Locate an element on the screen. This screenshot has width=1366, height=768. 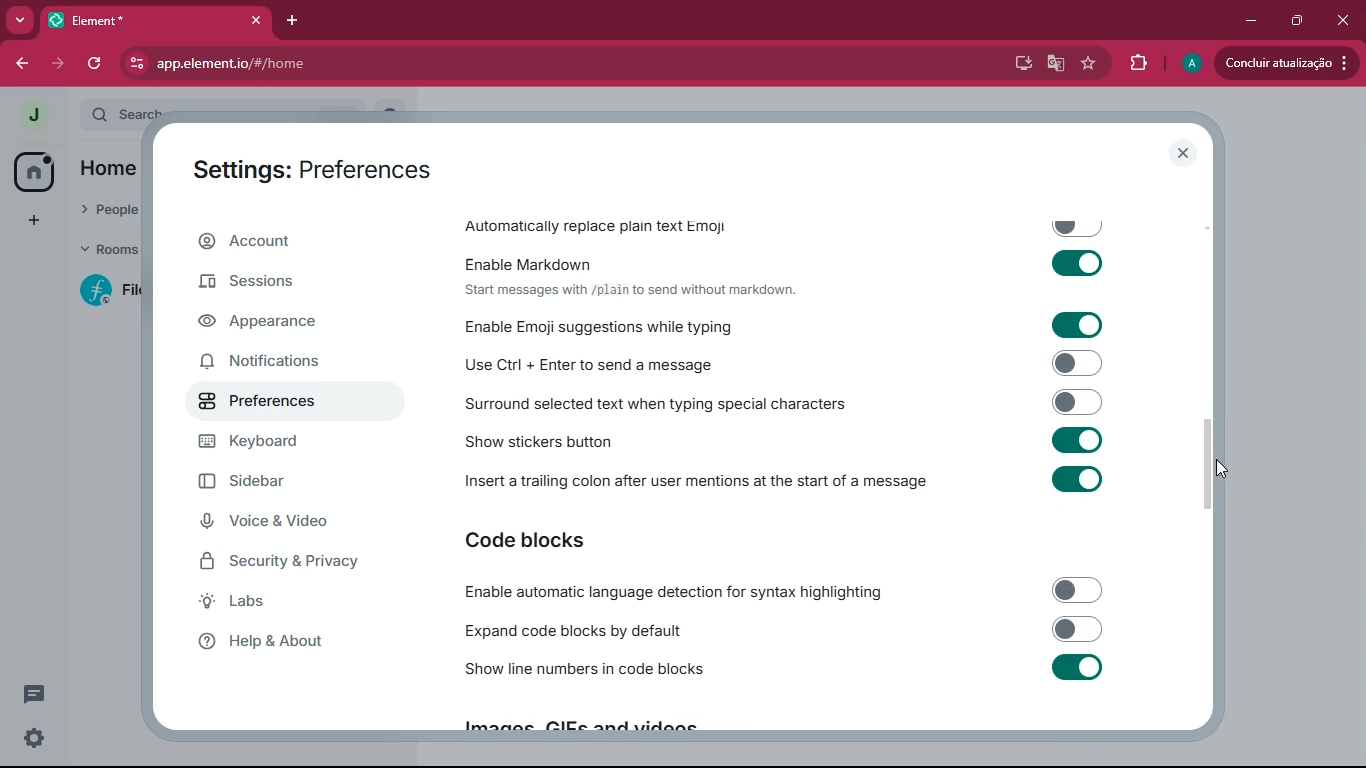
keyboard is located at coordinates (299, 442).